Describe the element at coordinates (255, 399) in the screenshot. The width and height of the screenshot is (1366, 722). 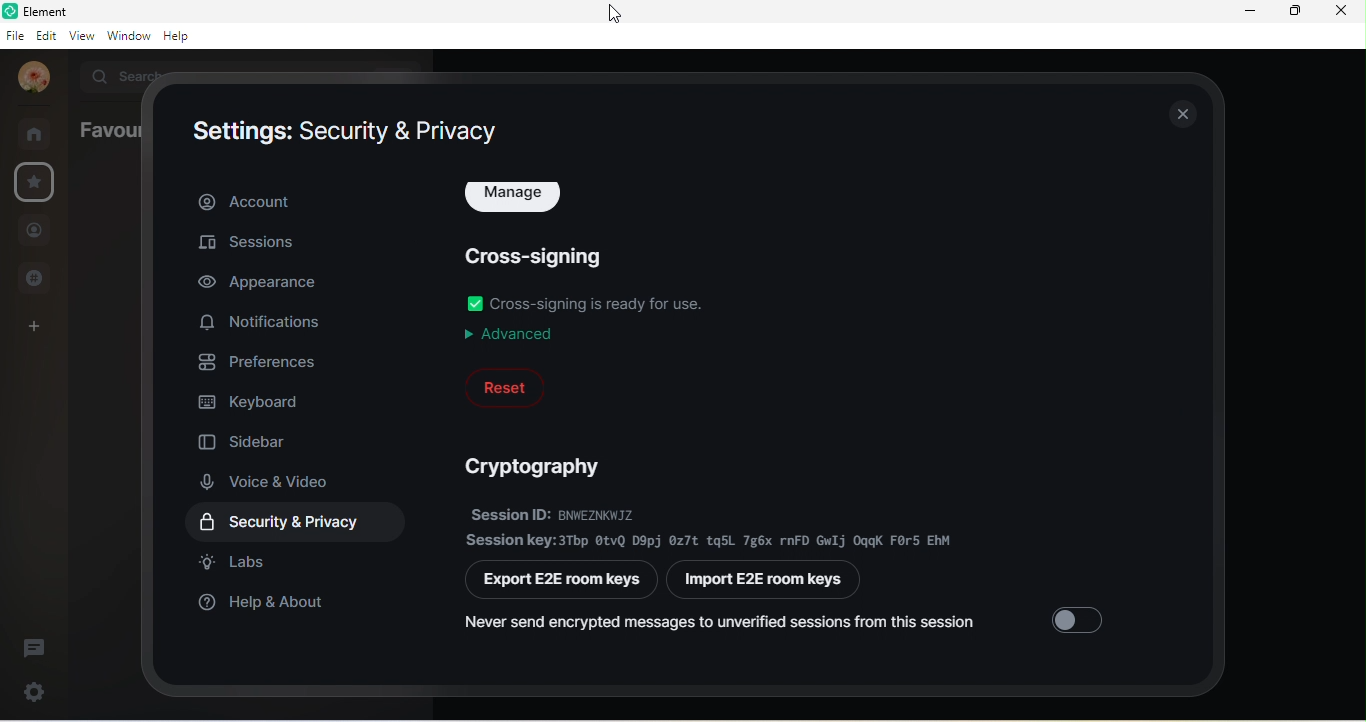
I see `keyboard` at that location.